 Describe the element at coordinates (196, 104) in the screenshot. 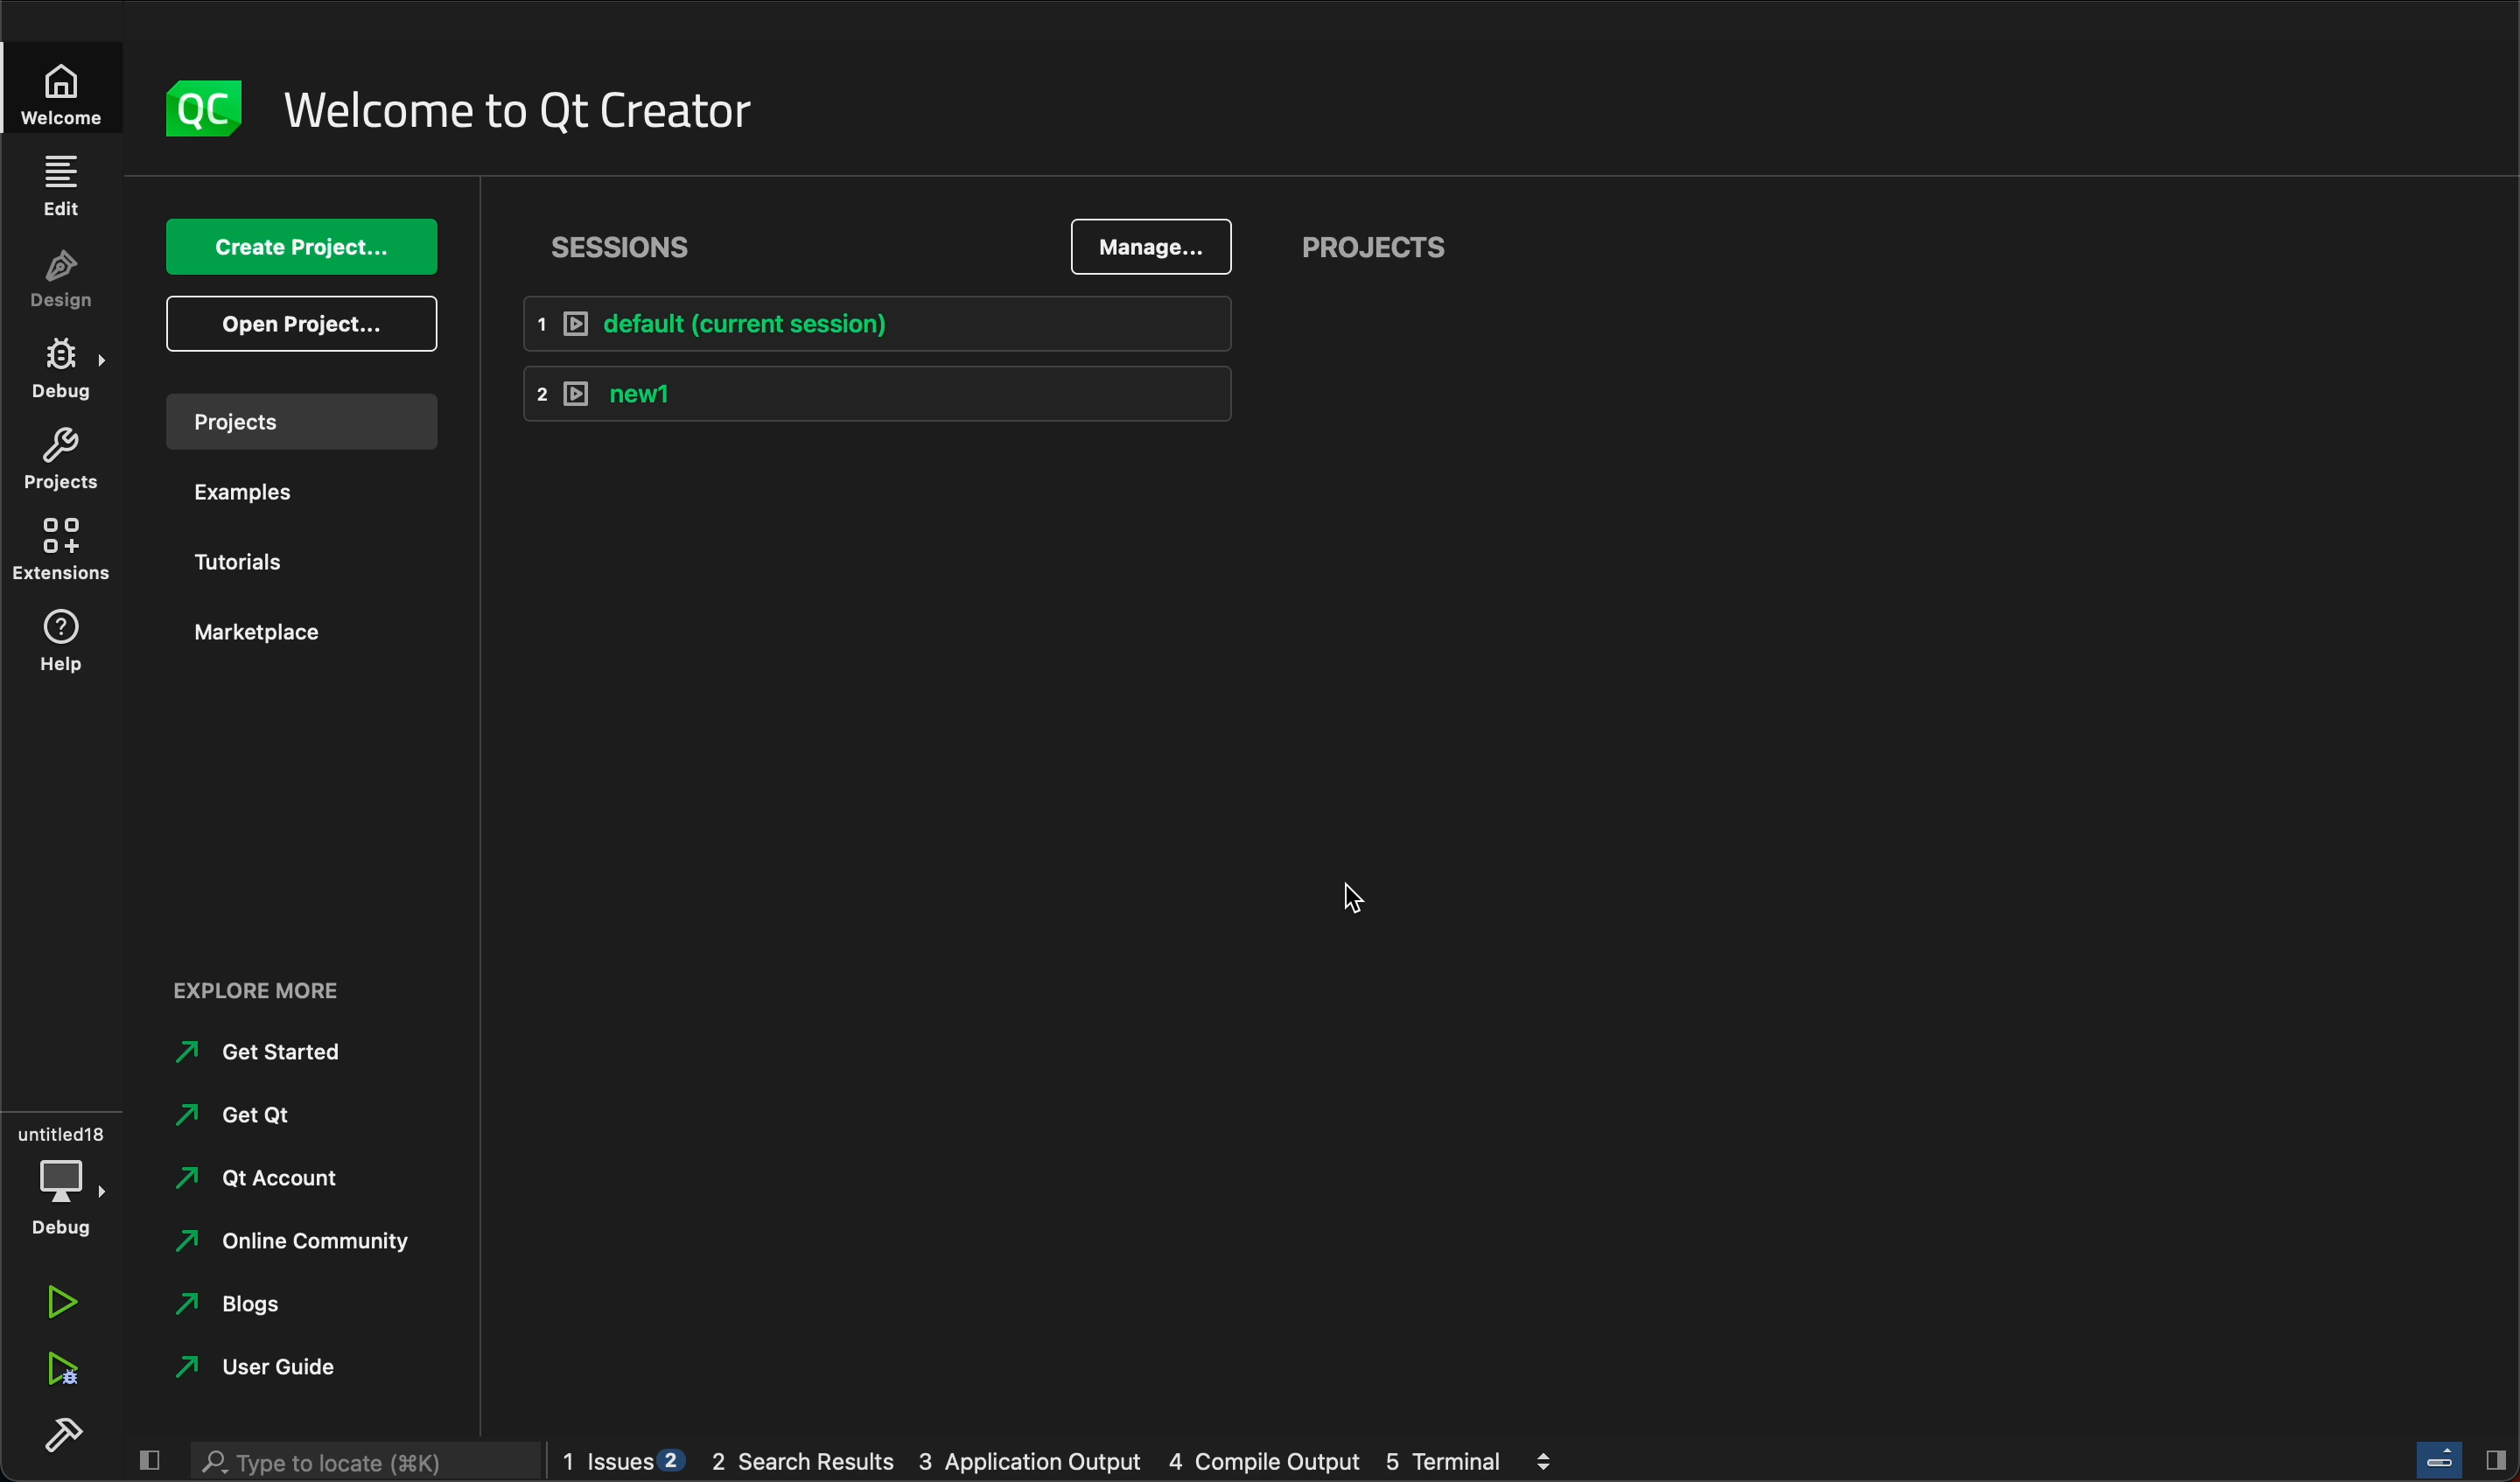

I see `logo` at that location.